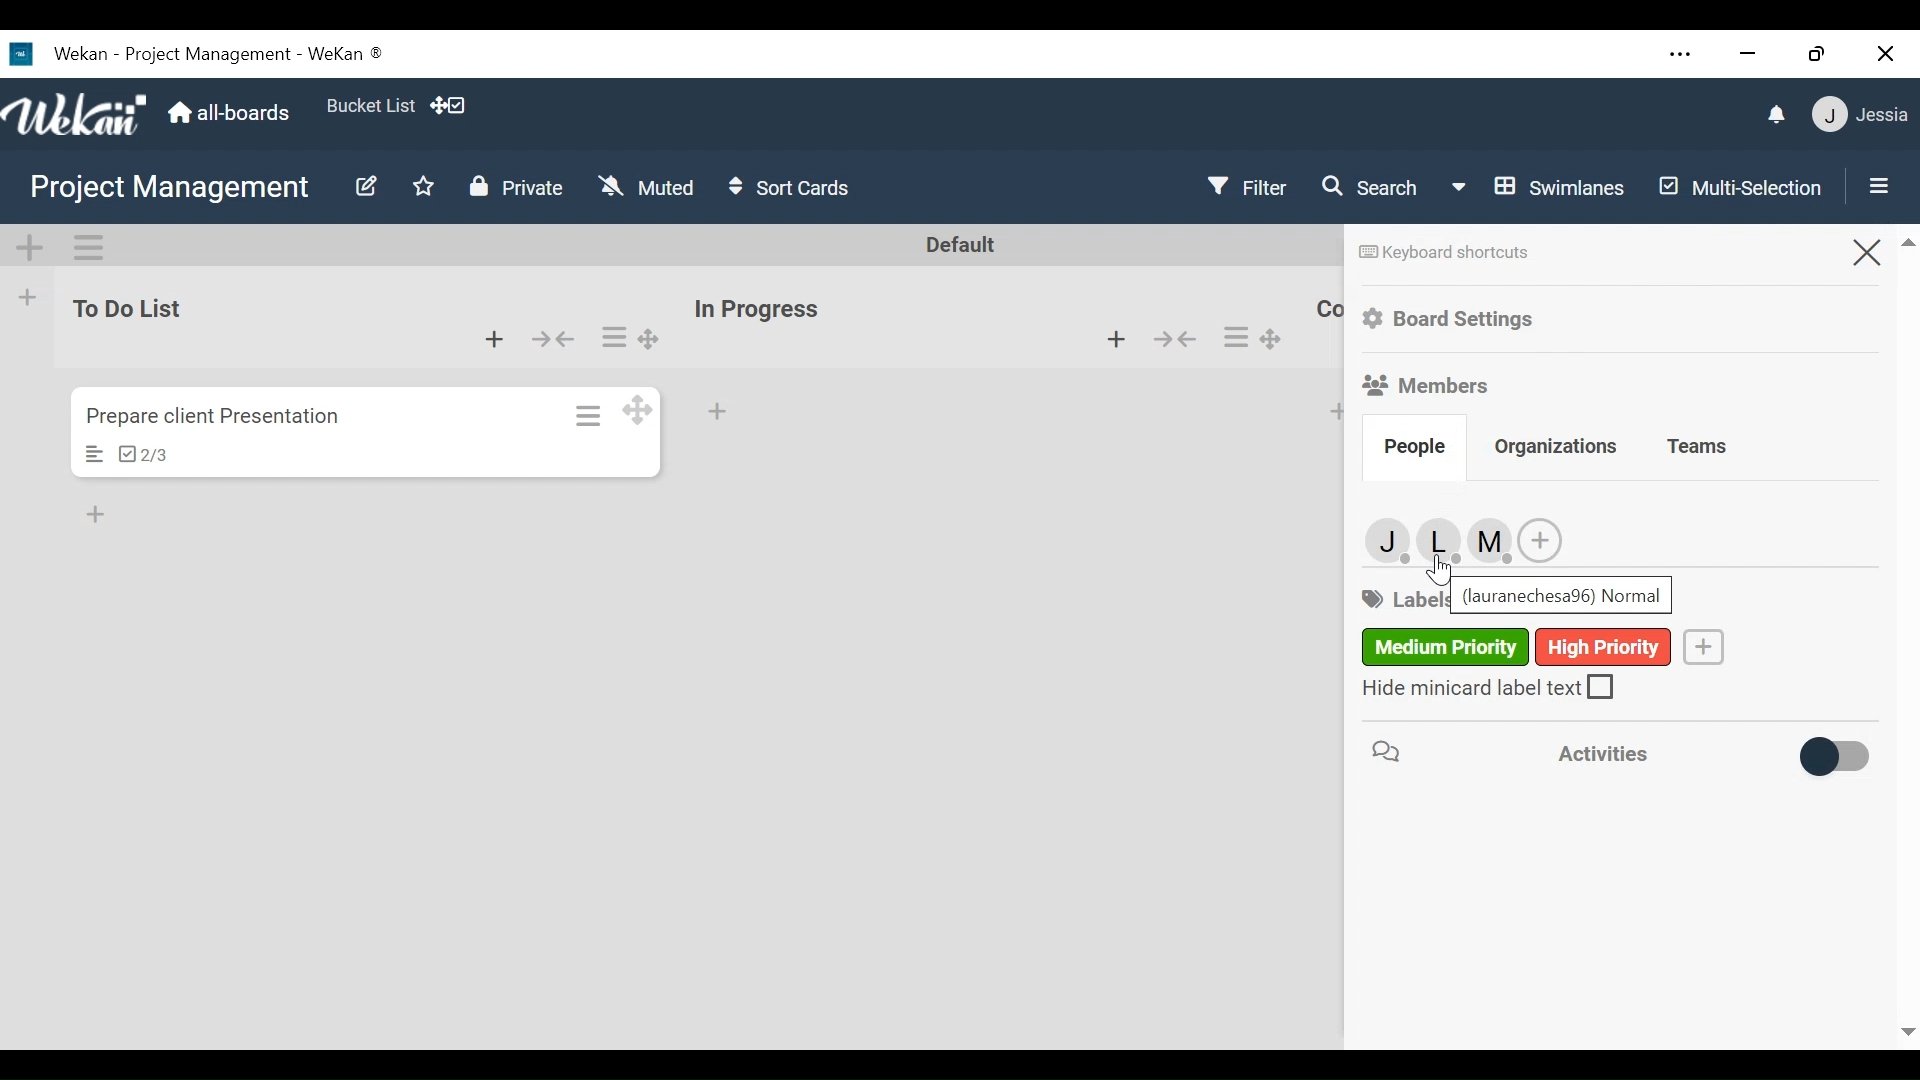 The width and height of the screenshot is (1920, 1080). What do you see at coordinates (1489, 686) in the screenshot?
I see `(un)check Hide minicard text` at bounding box center [1489, 686].